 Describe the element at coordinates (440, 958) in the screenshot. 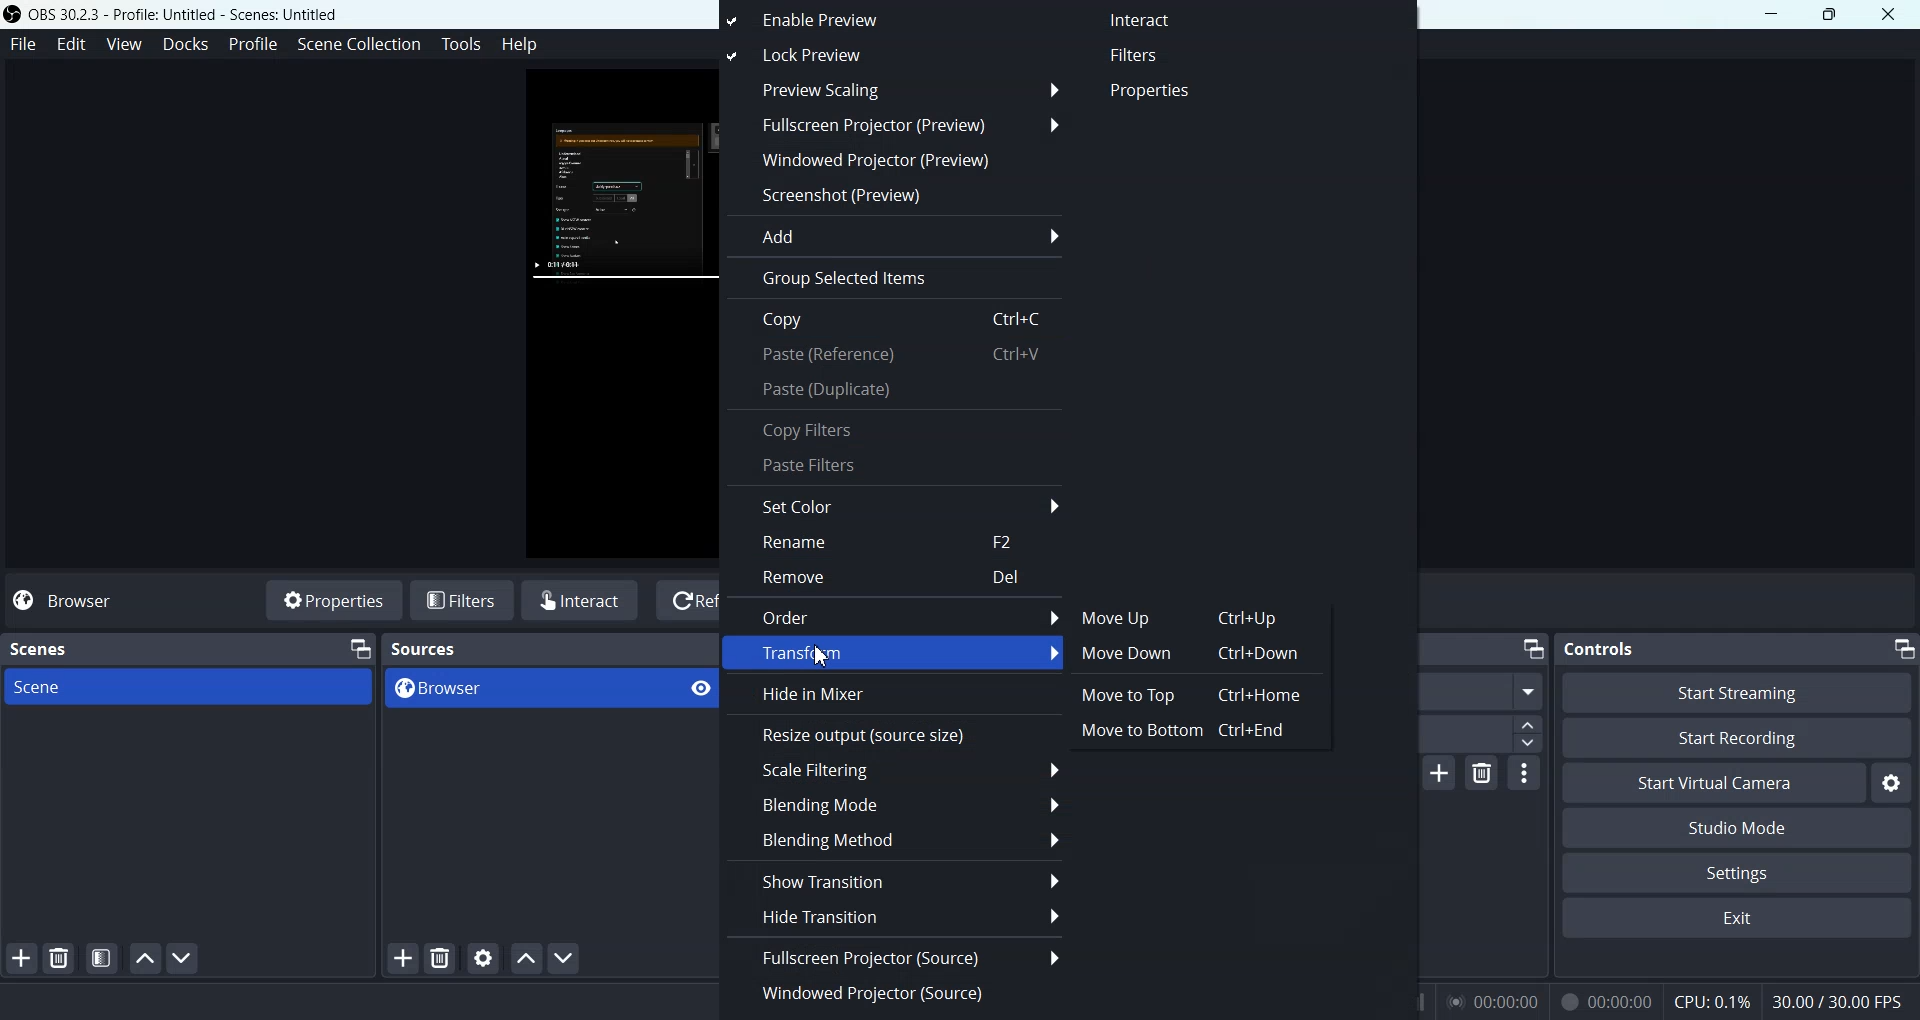

I see `Remove selected Source` at that location.